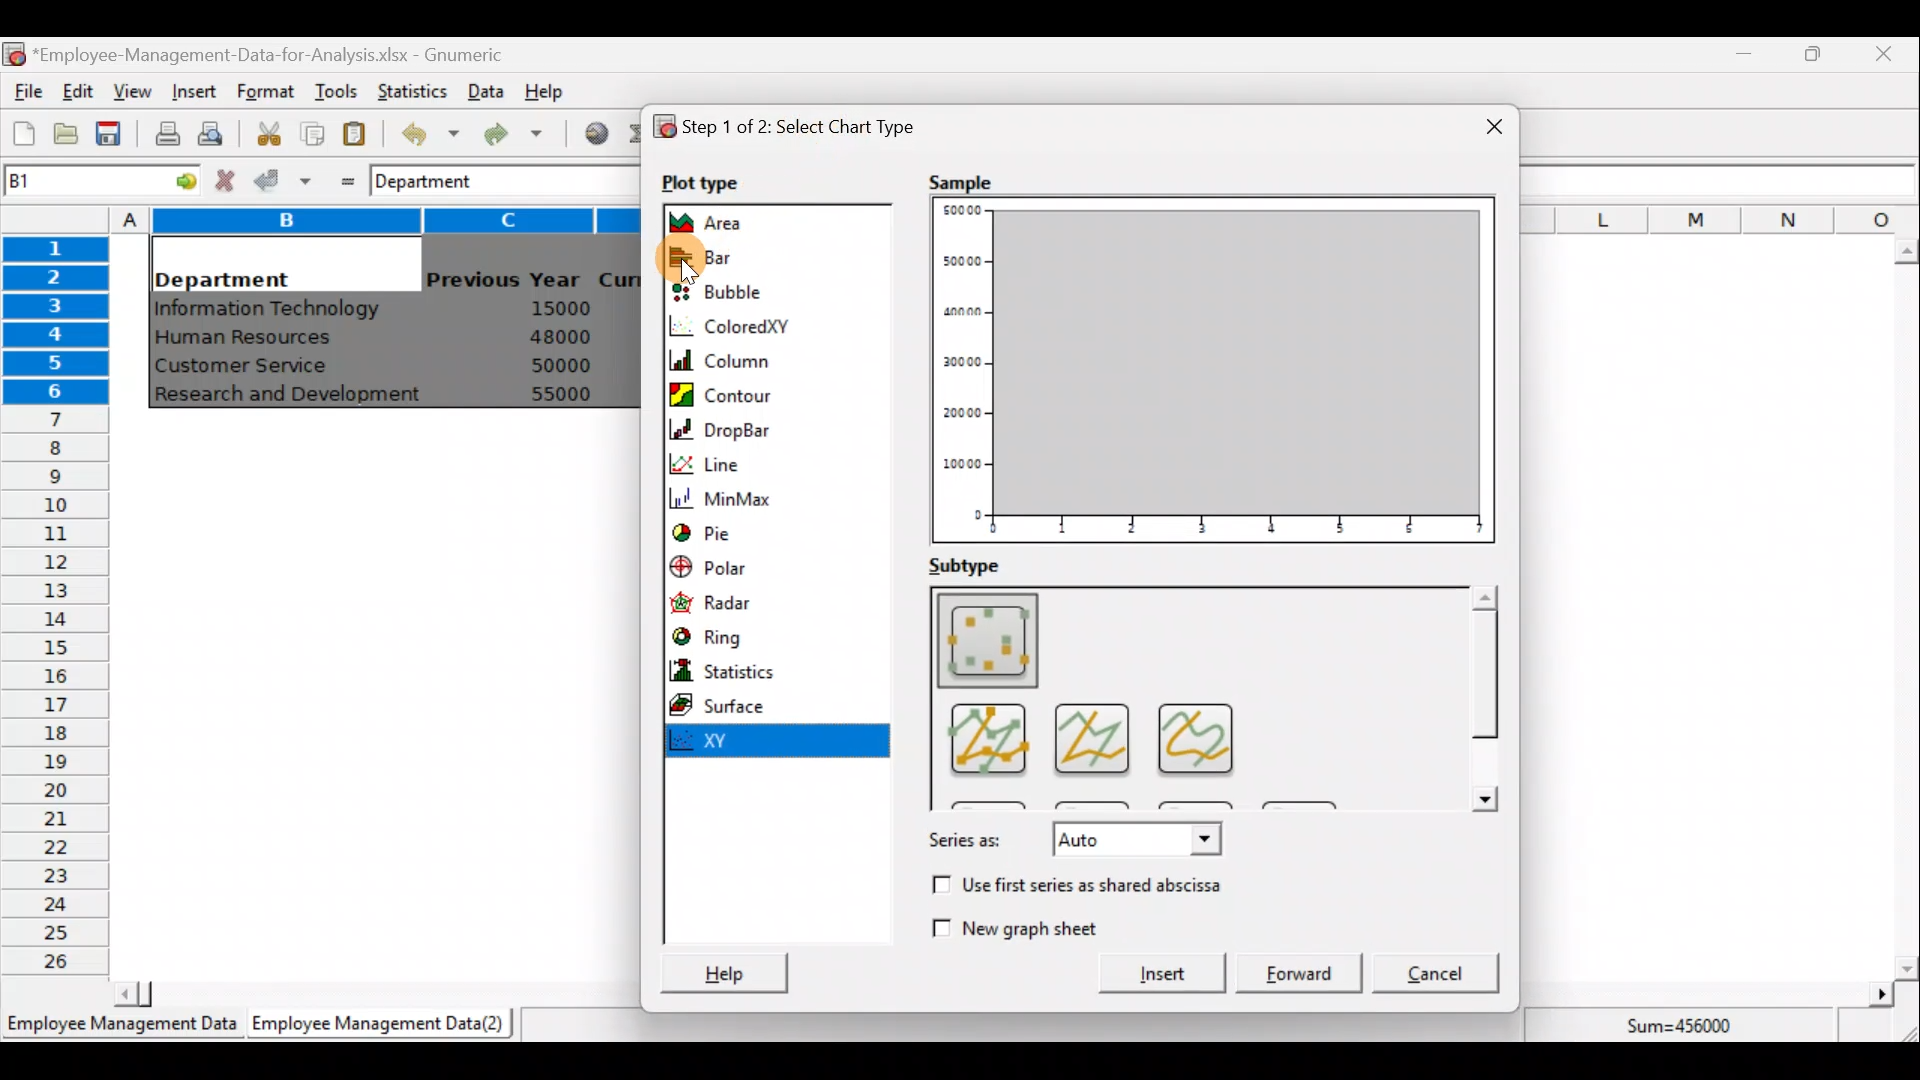 This screenshot has width=1920, height=1080. I want to click on Scroll bar, so click(372, 994).